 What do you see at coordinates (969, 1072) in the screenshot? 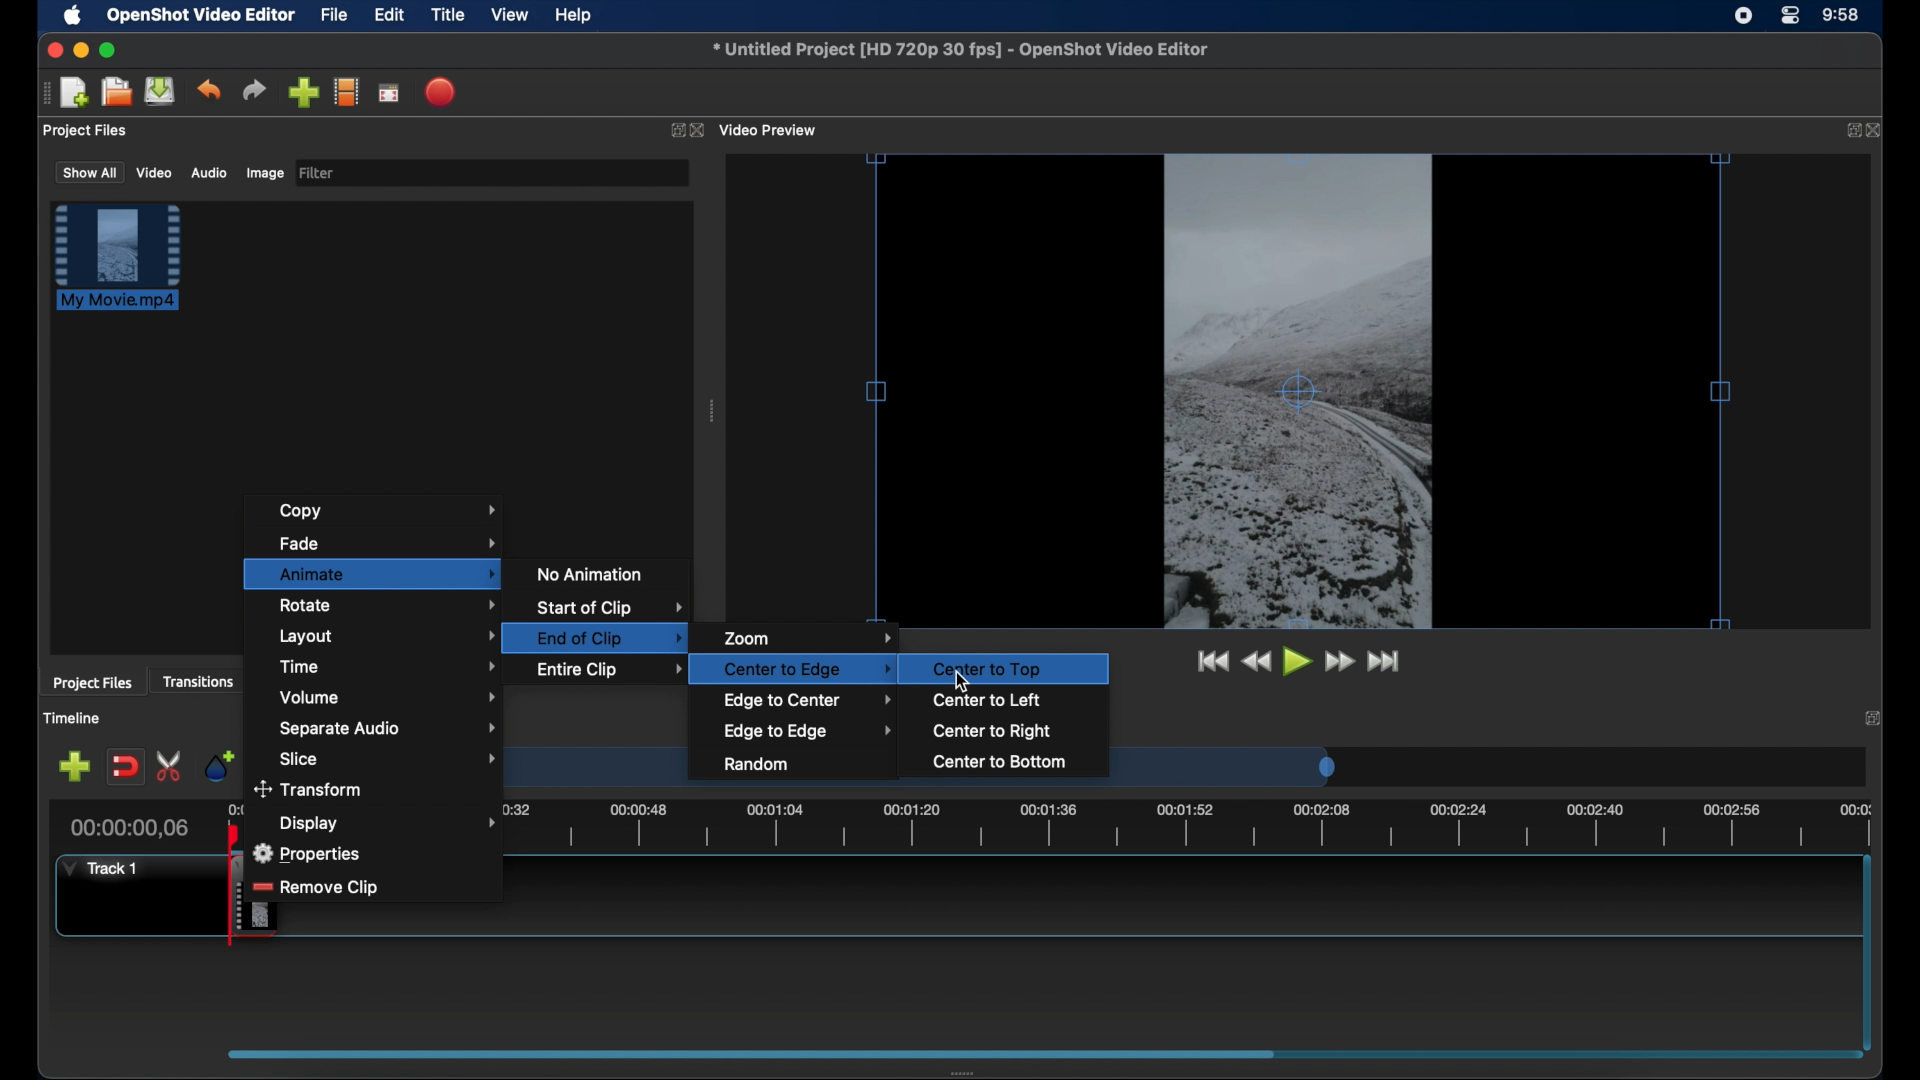
I see `drag handle` at bounding box center [969, 1072].